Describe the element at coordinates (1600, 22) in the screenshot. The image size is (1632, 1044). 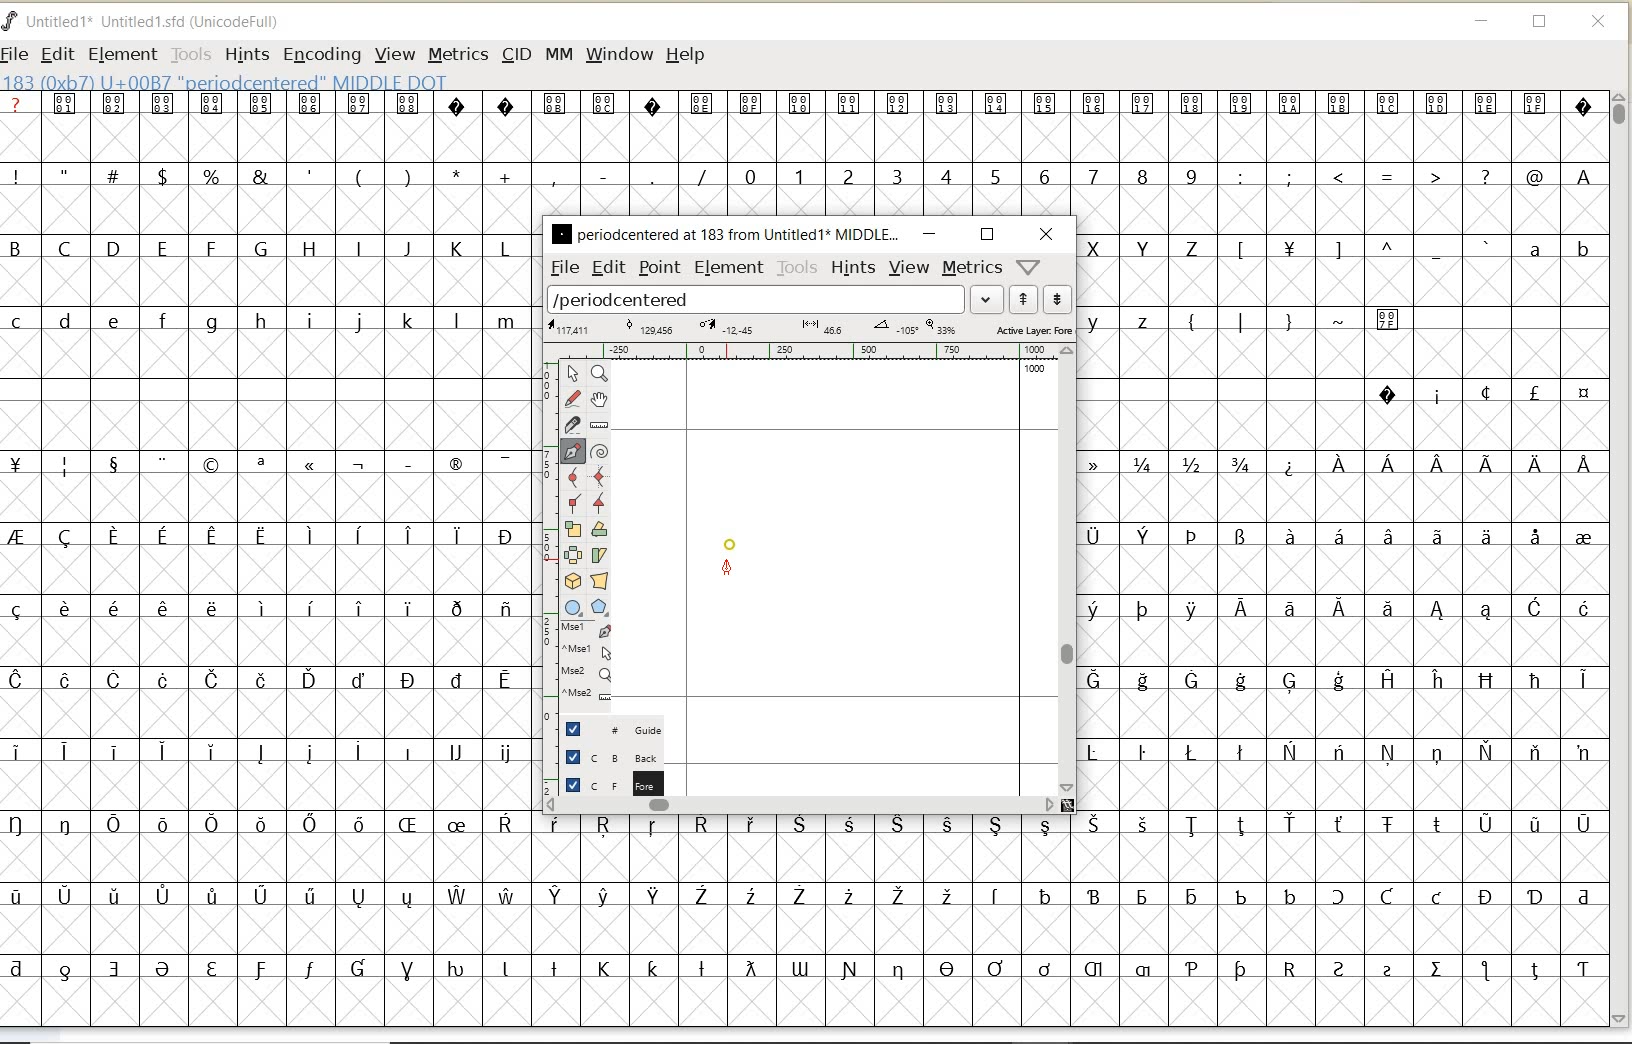
I see `CLOSE` at that location.